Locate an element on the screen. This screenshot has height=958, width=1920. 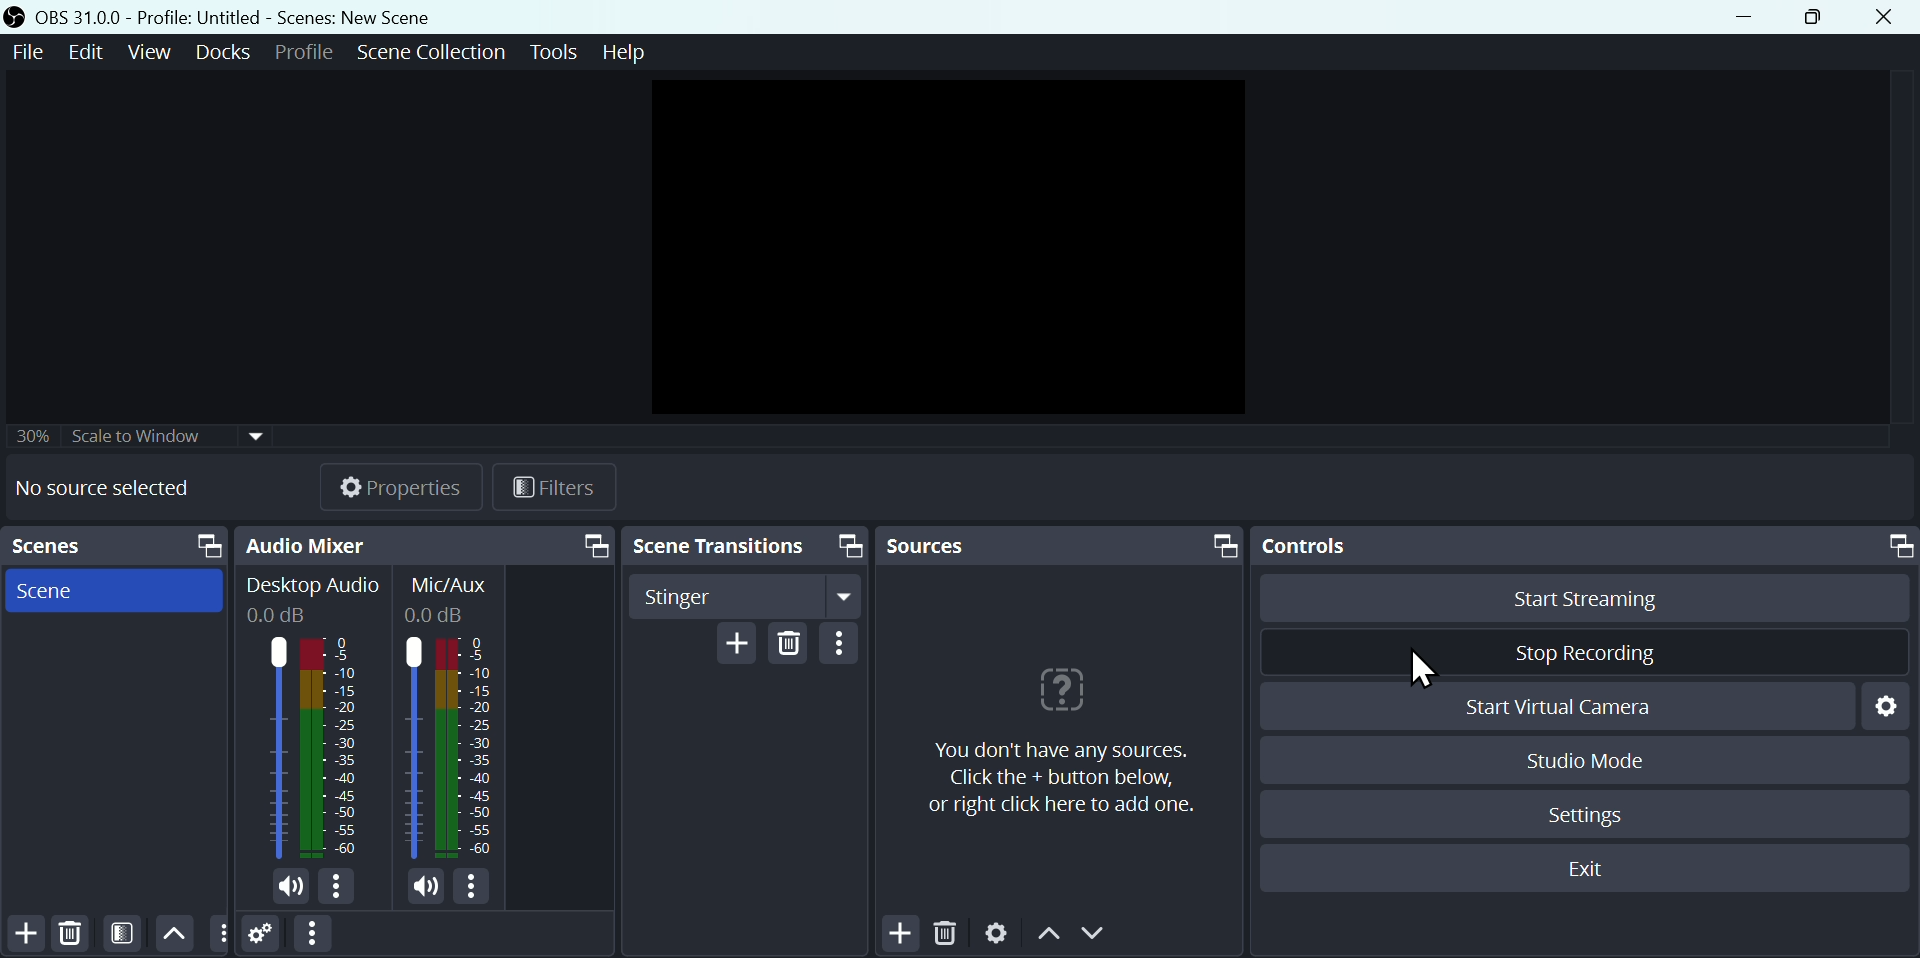
More options is located at coordinates (222, 933).